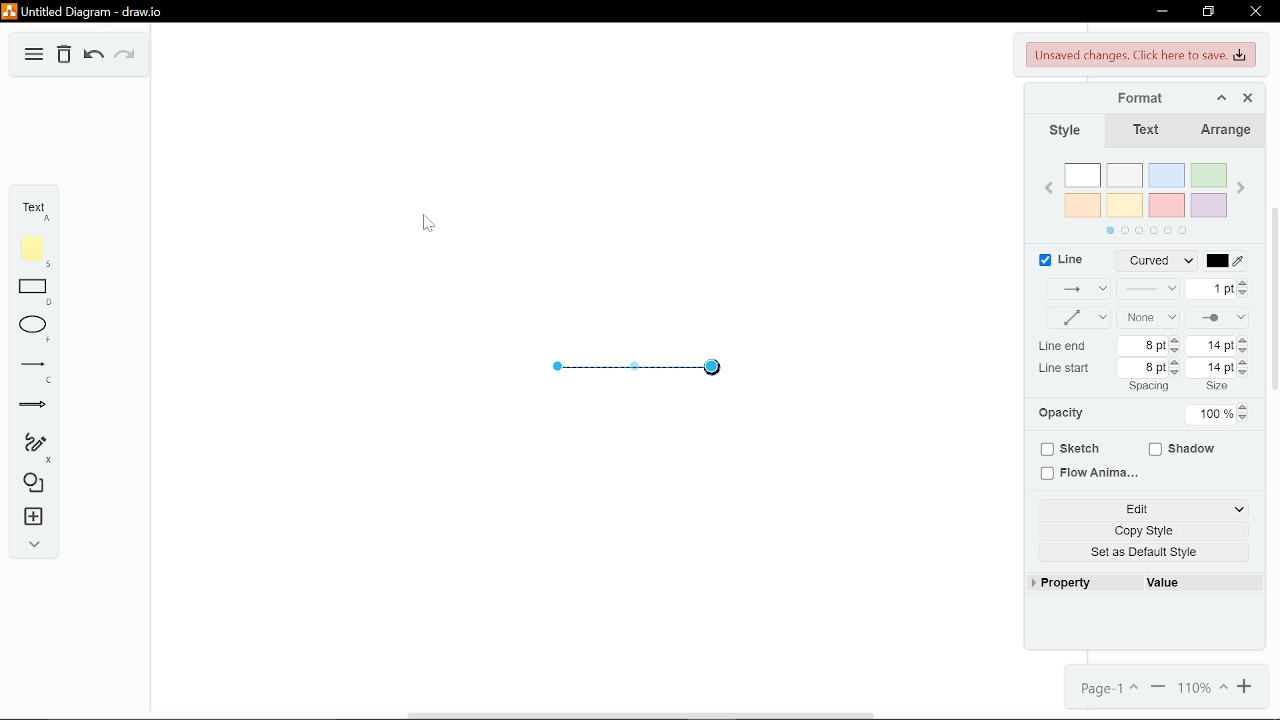  I want to click on scroll bar, so click(1275, 300).